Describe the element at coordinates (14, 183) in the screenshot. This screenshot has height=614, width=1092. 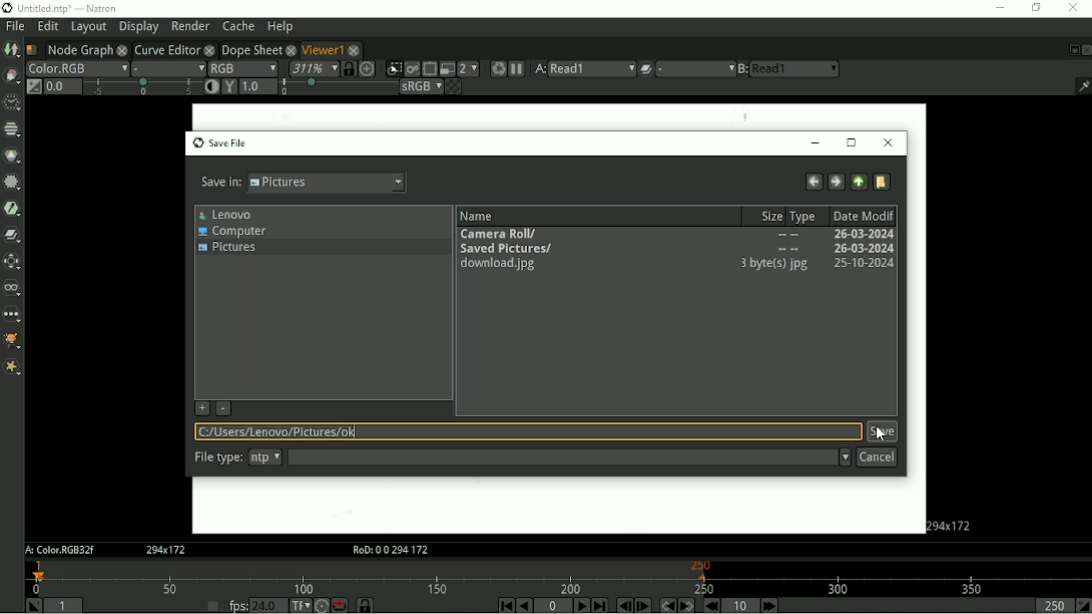
I see `Filter` at that location.